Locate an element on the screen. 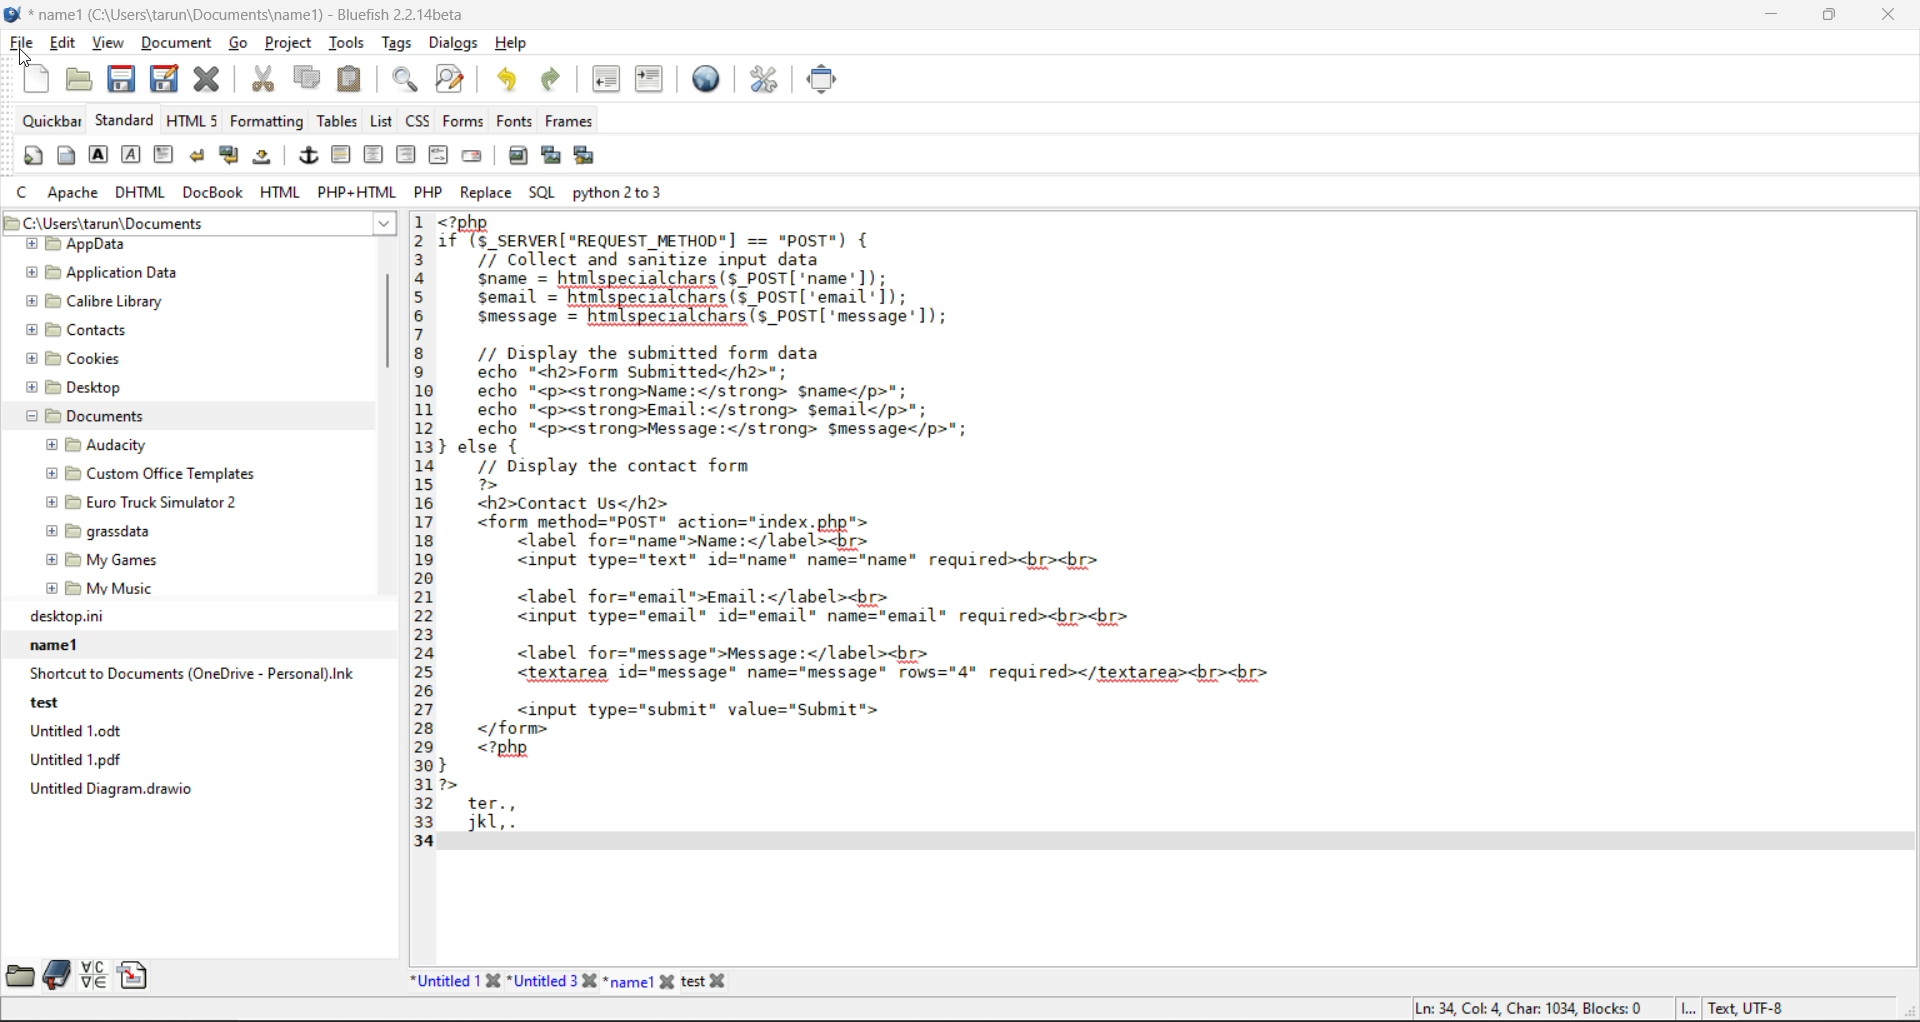 Image resolution: width=1920 pixels, height=1022 pixels. cut is located at coordinates (263, 79).